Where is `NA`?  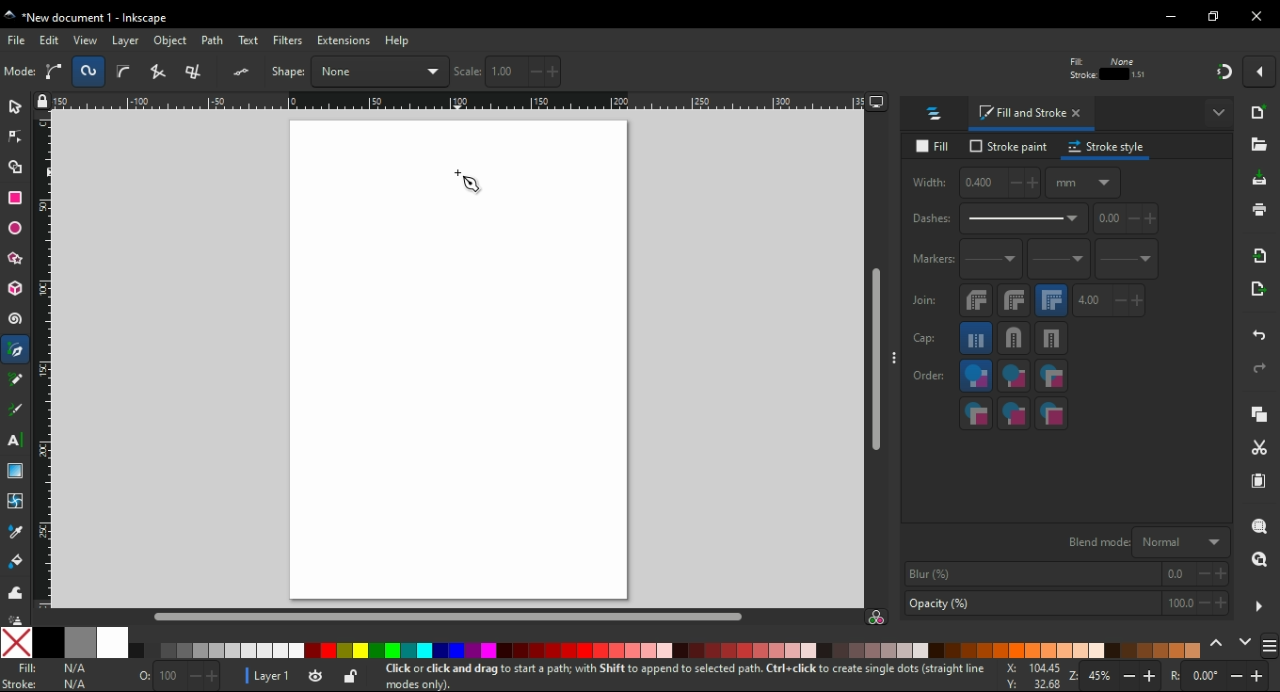 NA is located at coordinates (74, 676).